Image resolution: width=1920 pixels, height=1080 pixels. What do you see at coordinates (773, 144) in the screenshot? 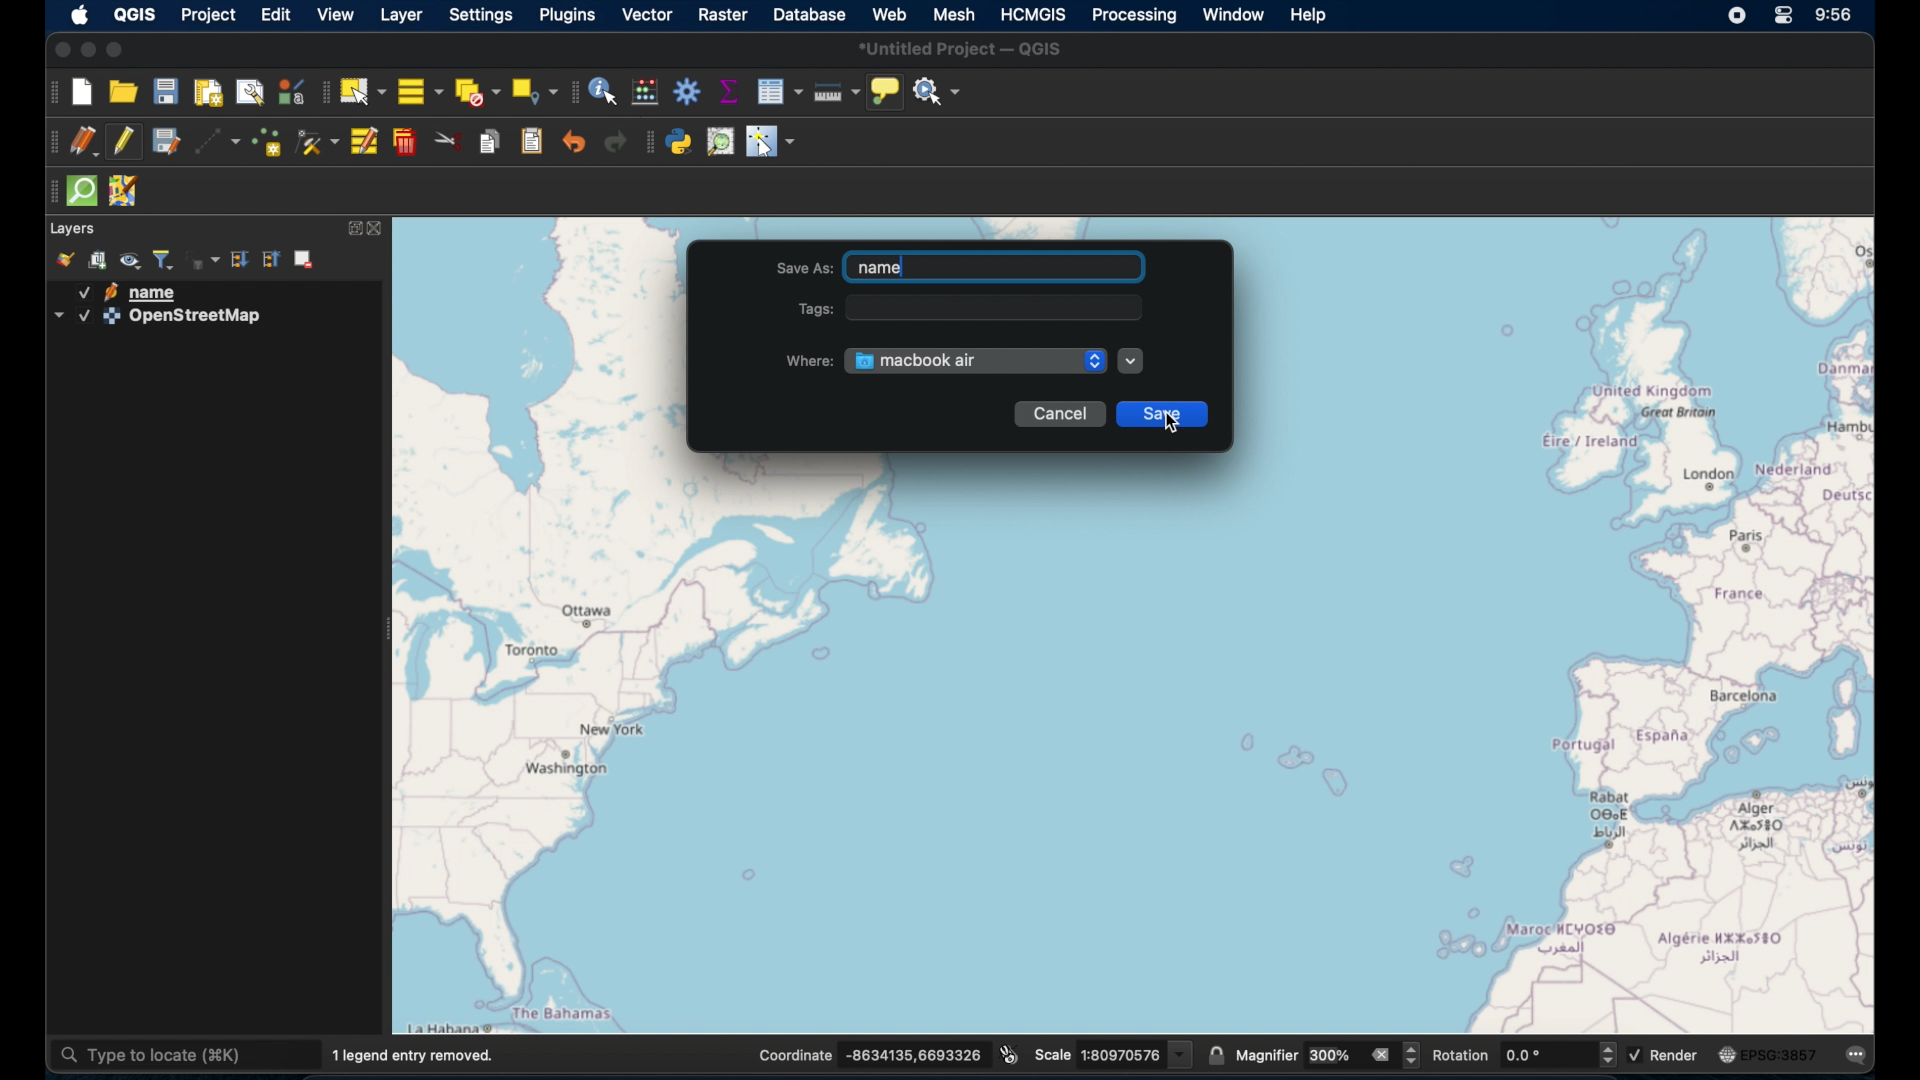
I see `switches cursor to configurable pointer` at bounding box center [773, 144].